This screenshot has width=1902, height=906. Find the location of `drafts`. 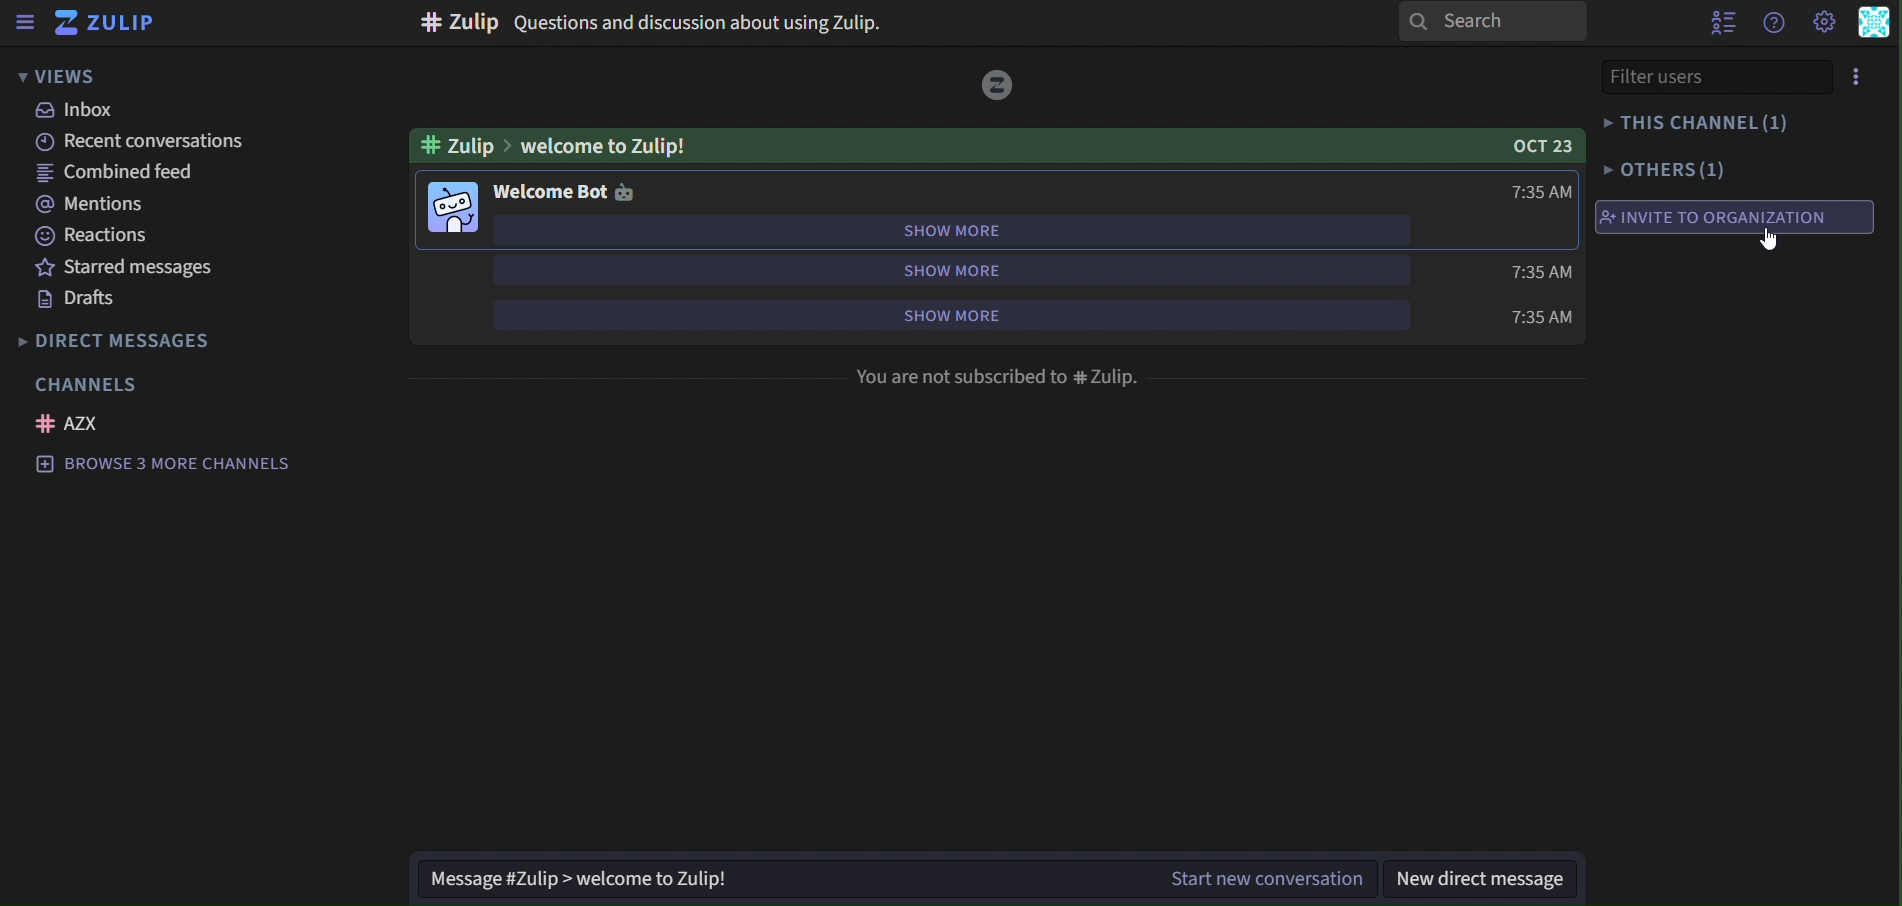

drafts is located at coordinates (76, 300).